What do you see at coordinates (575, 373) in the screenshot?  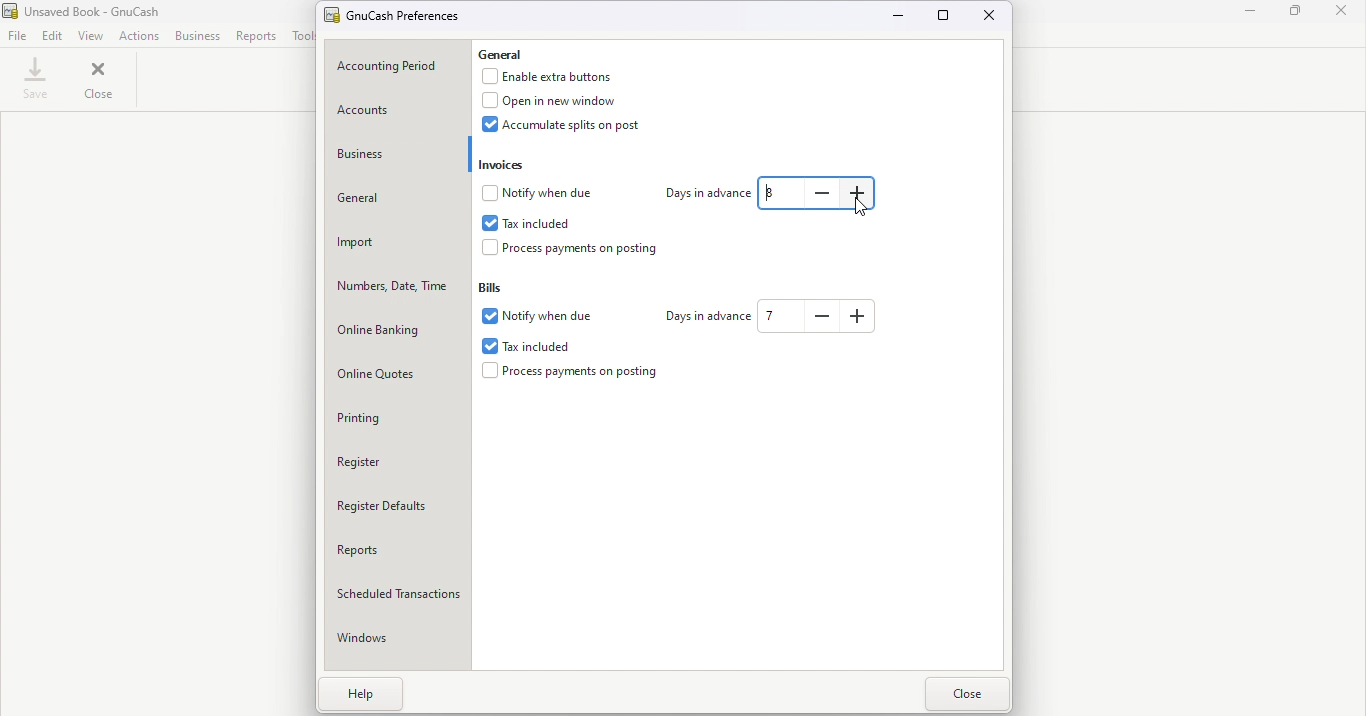 I see `Process payments on posting` at bounding box center [575, 373].